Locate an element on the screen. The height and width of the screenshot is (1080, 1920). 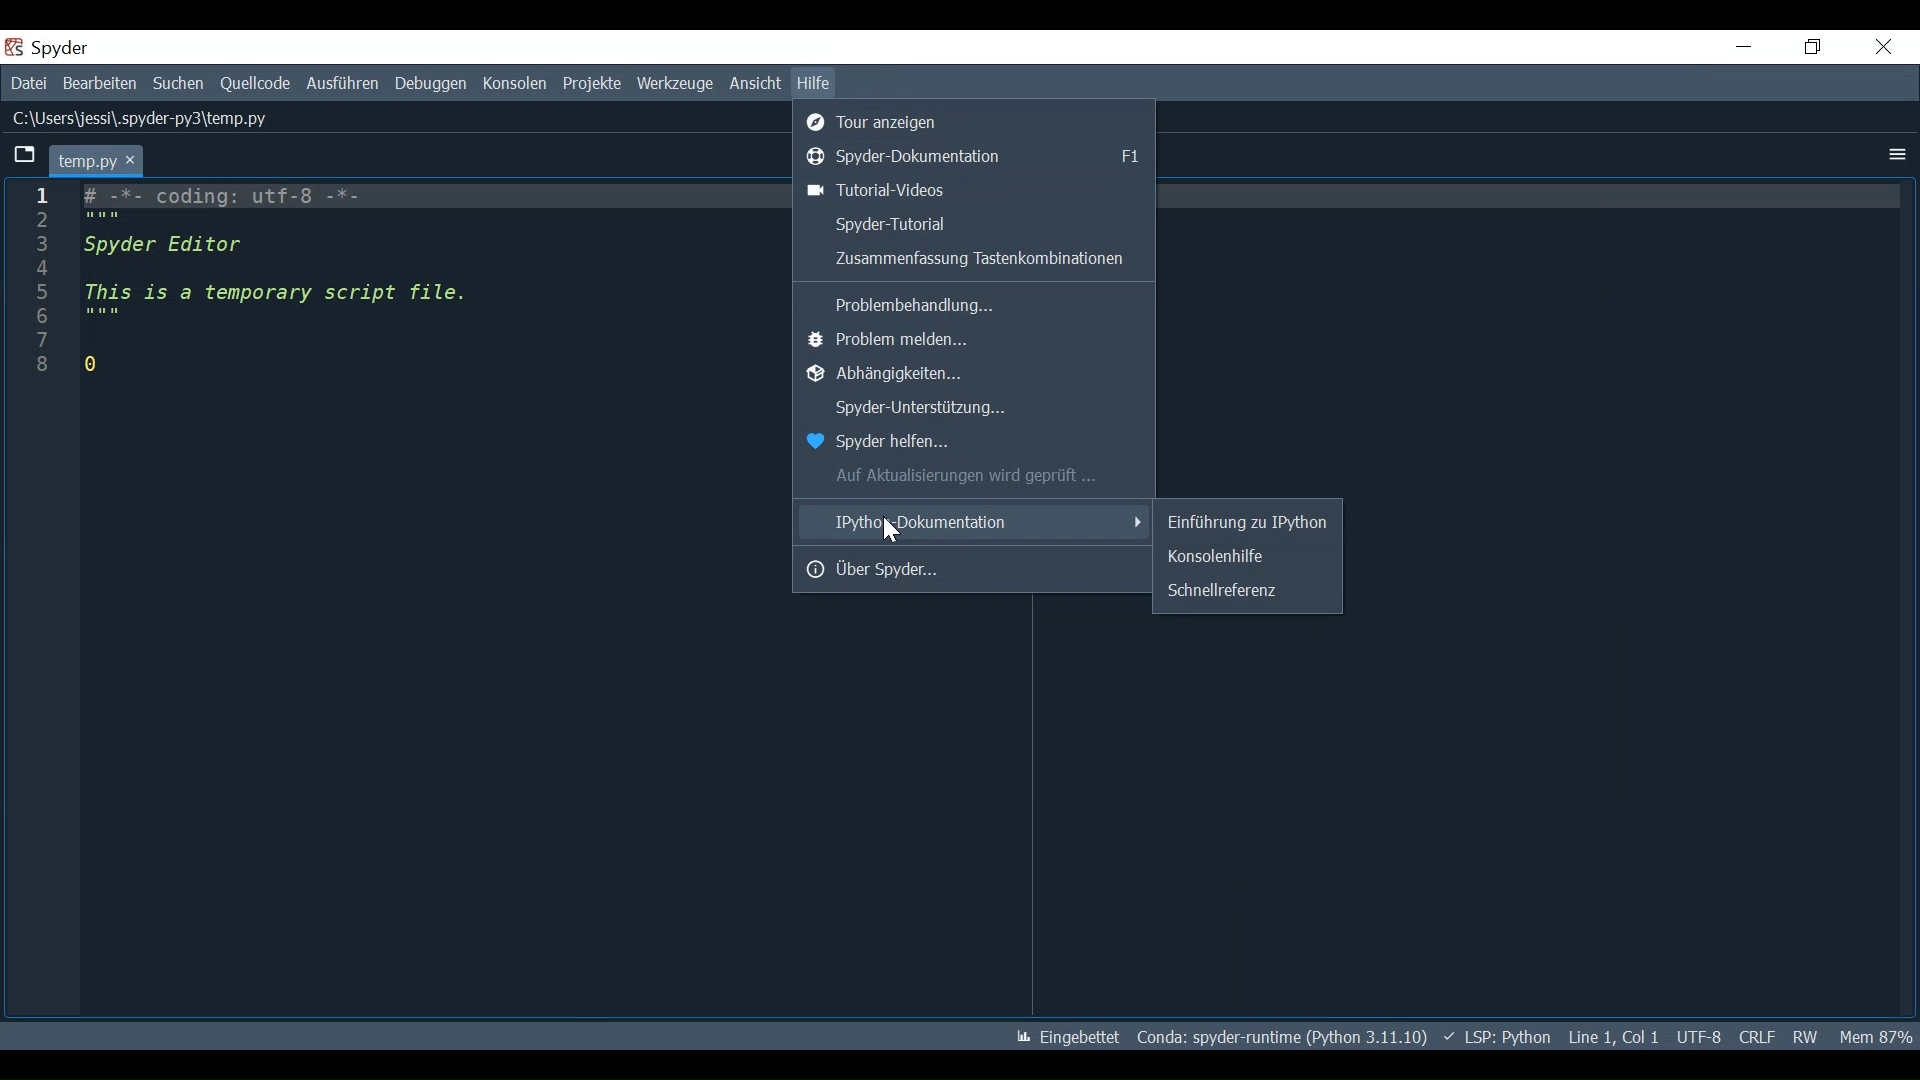
View is located at coordinates (753, 84).